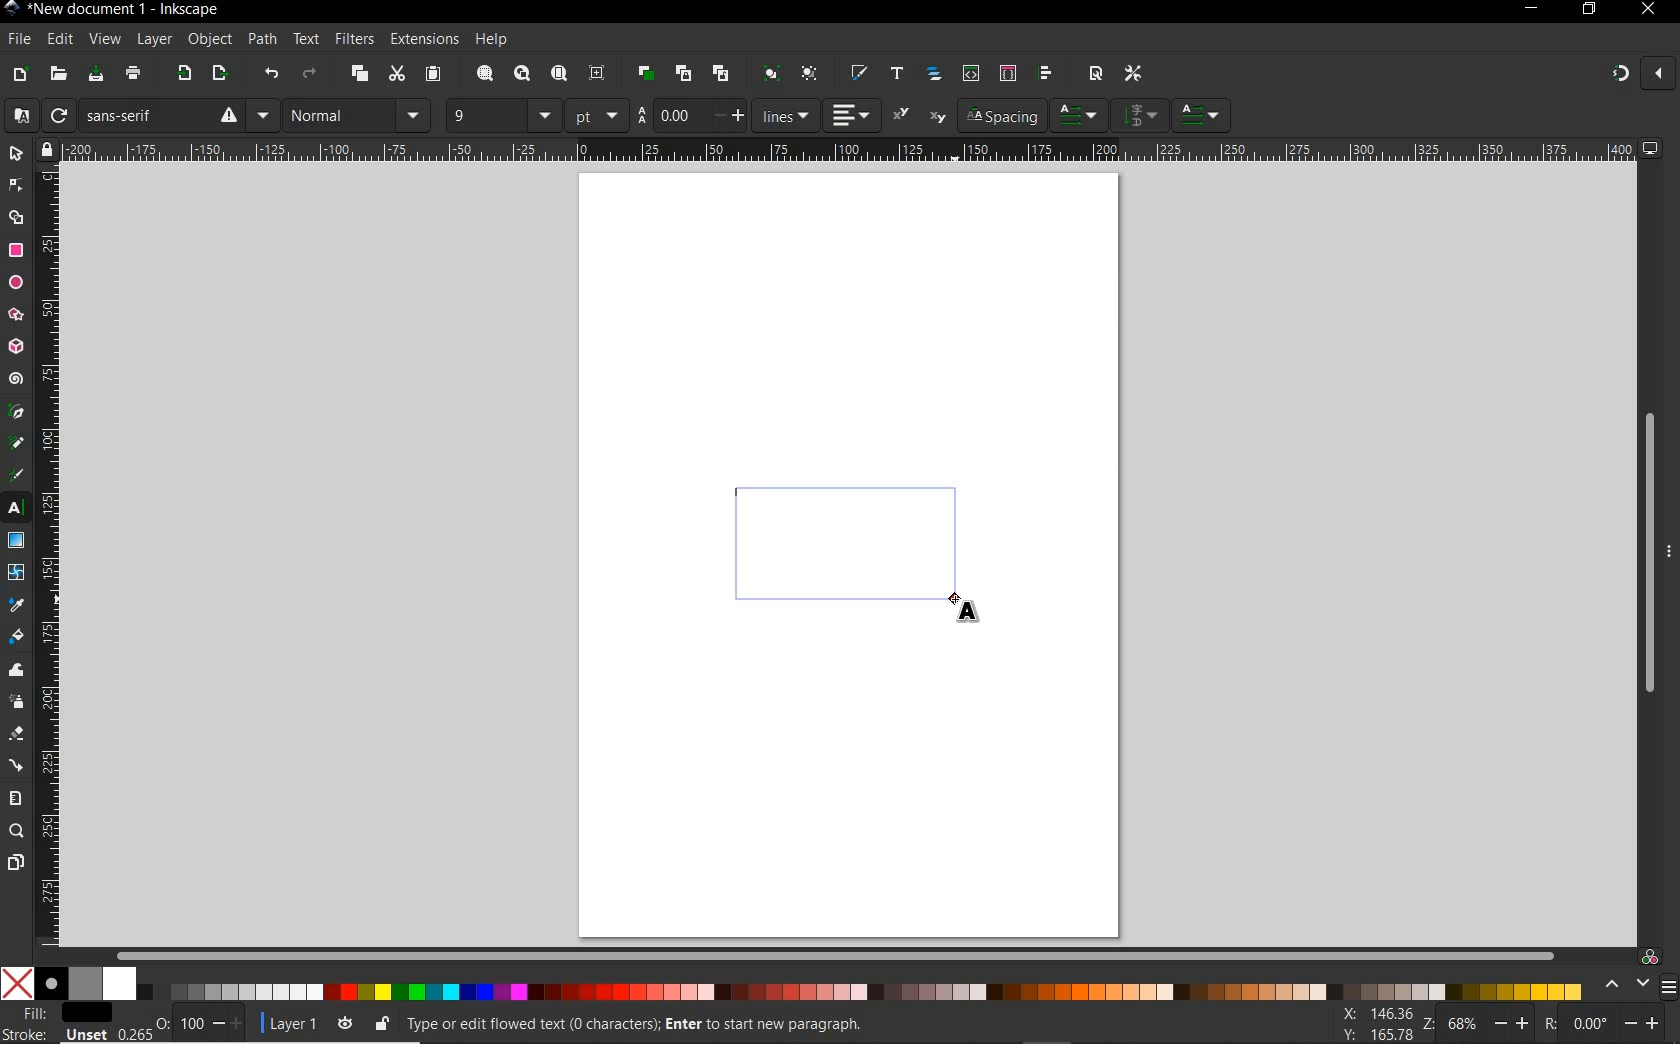  Describe the element at coordinates (433, 75) in the screenshot. I see `paste` at that location.